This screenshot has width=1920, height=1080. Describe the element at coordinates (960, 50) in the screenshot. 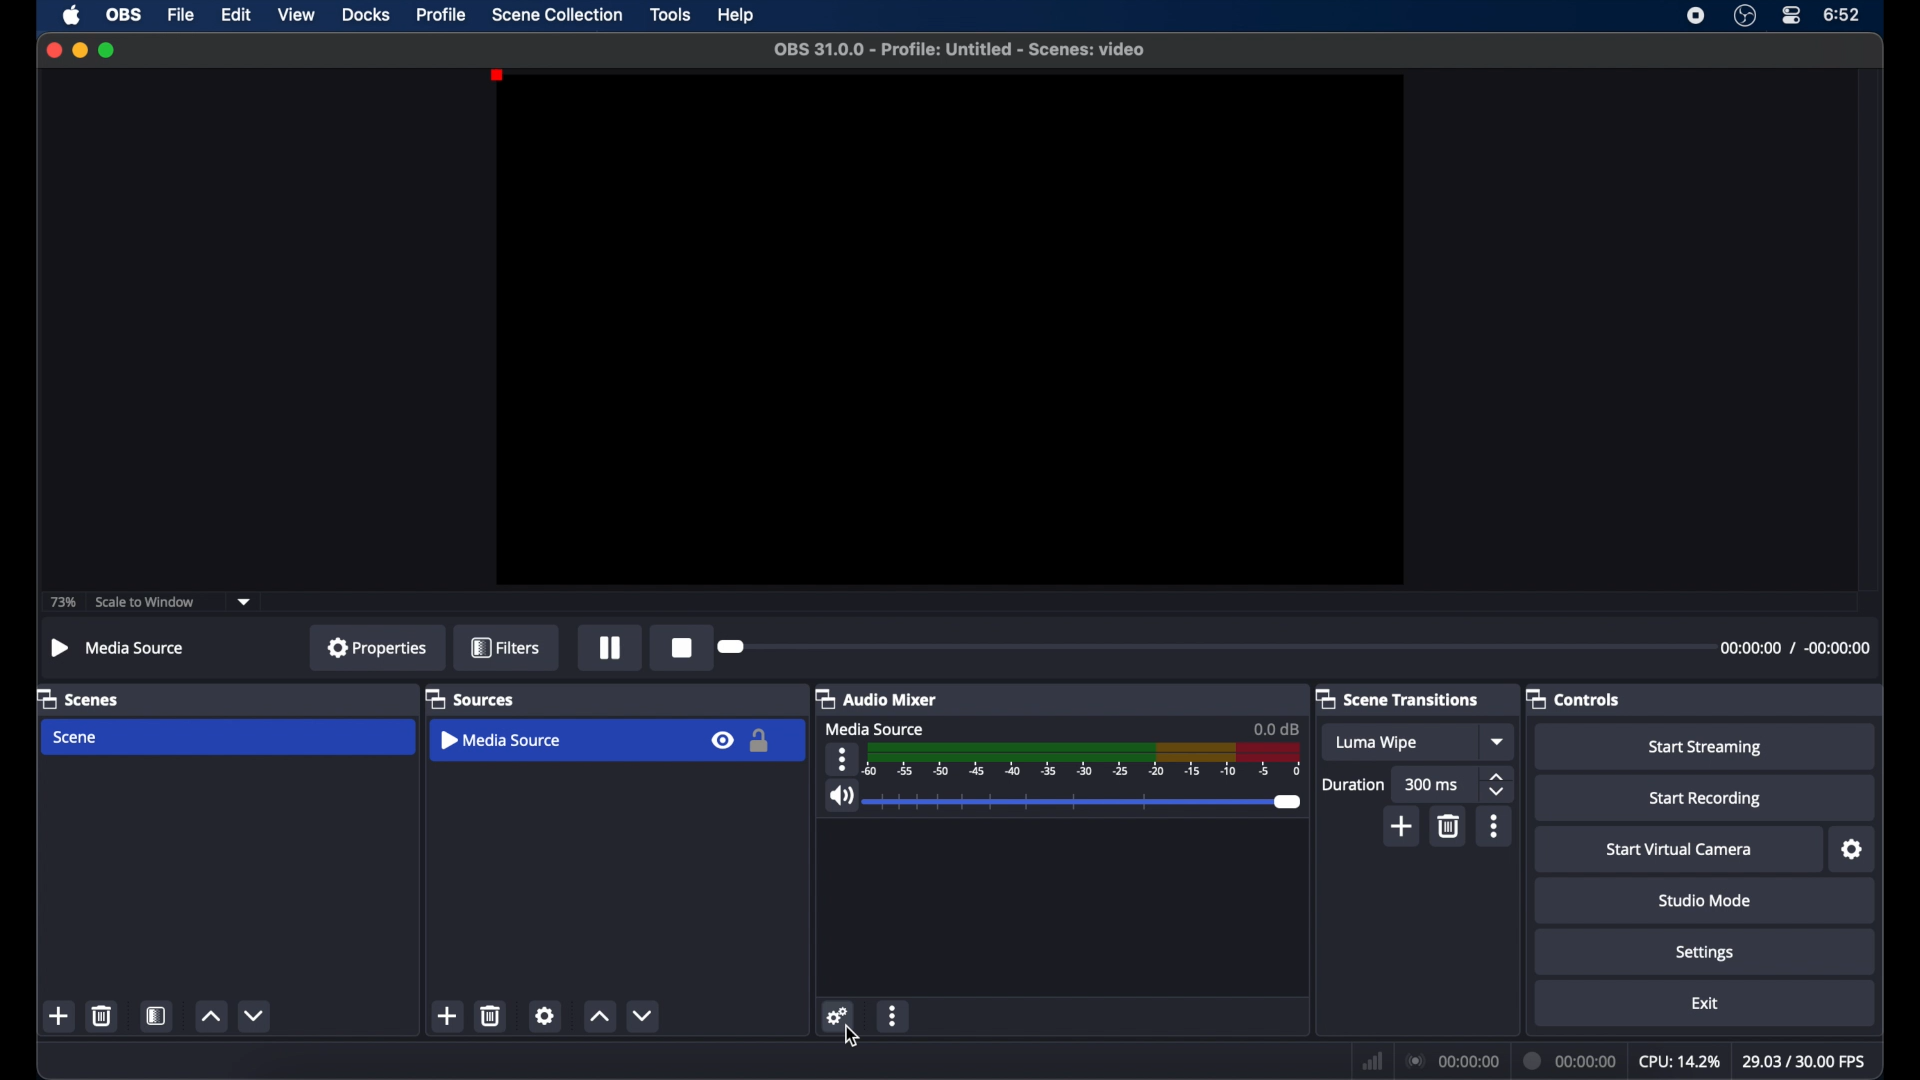

I see `filename` at that location.